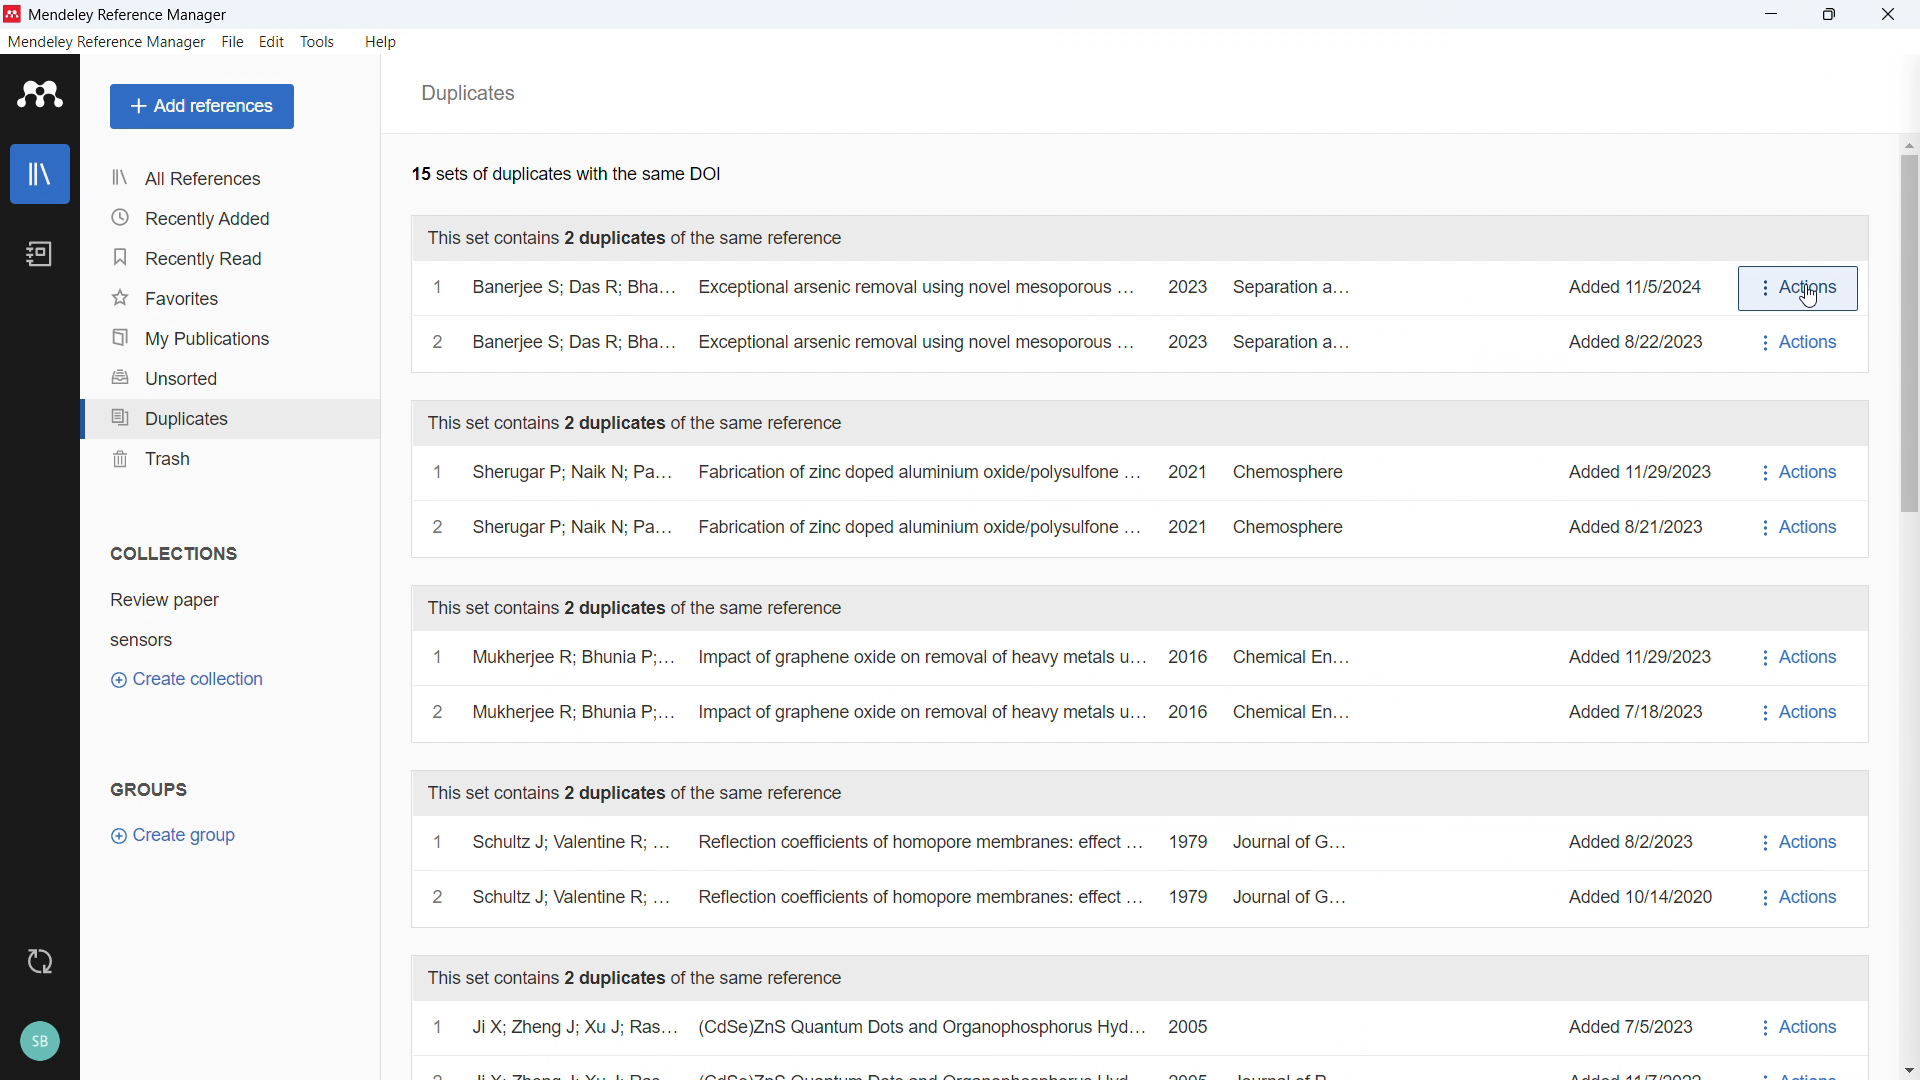 The image size is (1920, 1080). I want to click on Scroll down, so click(1908, 1071).